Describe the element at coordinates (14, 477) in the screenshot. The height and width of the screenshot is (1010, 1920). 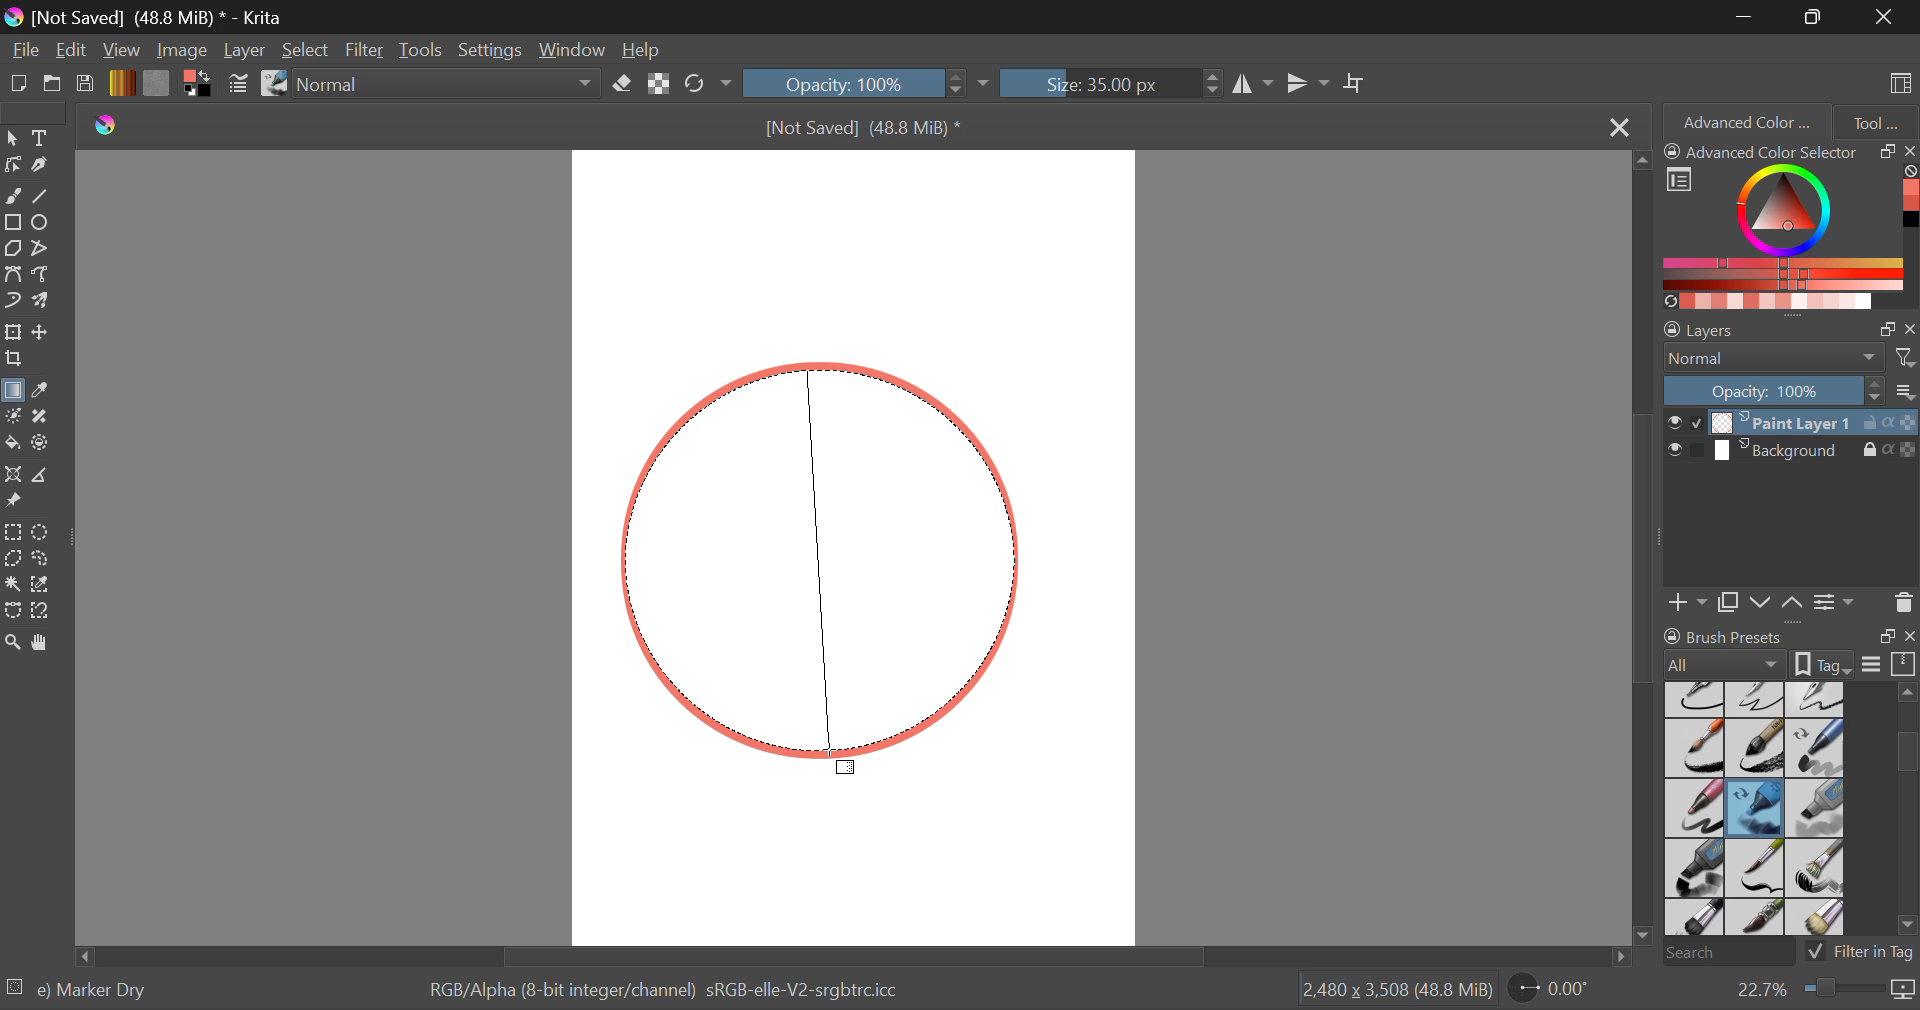
I see `Assistant Tool` at that location.